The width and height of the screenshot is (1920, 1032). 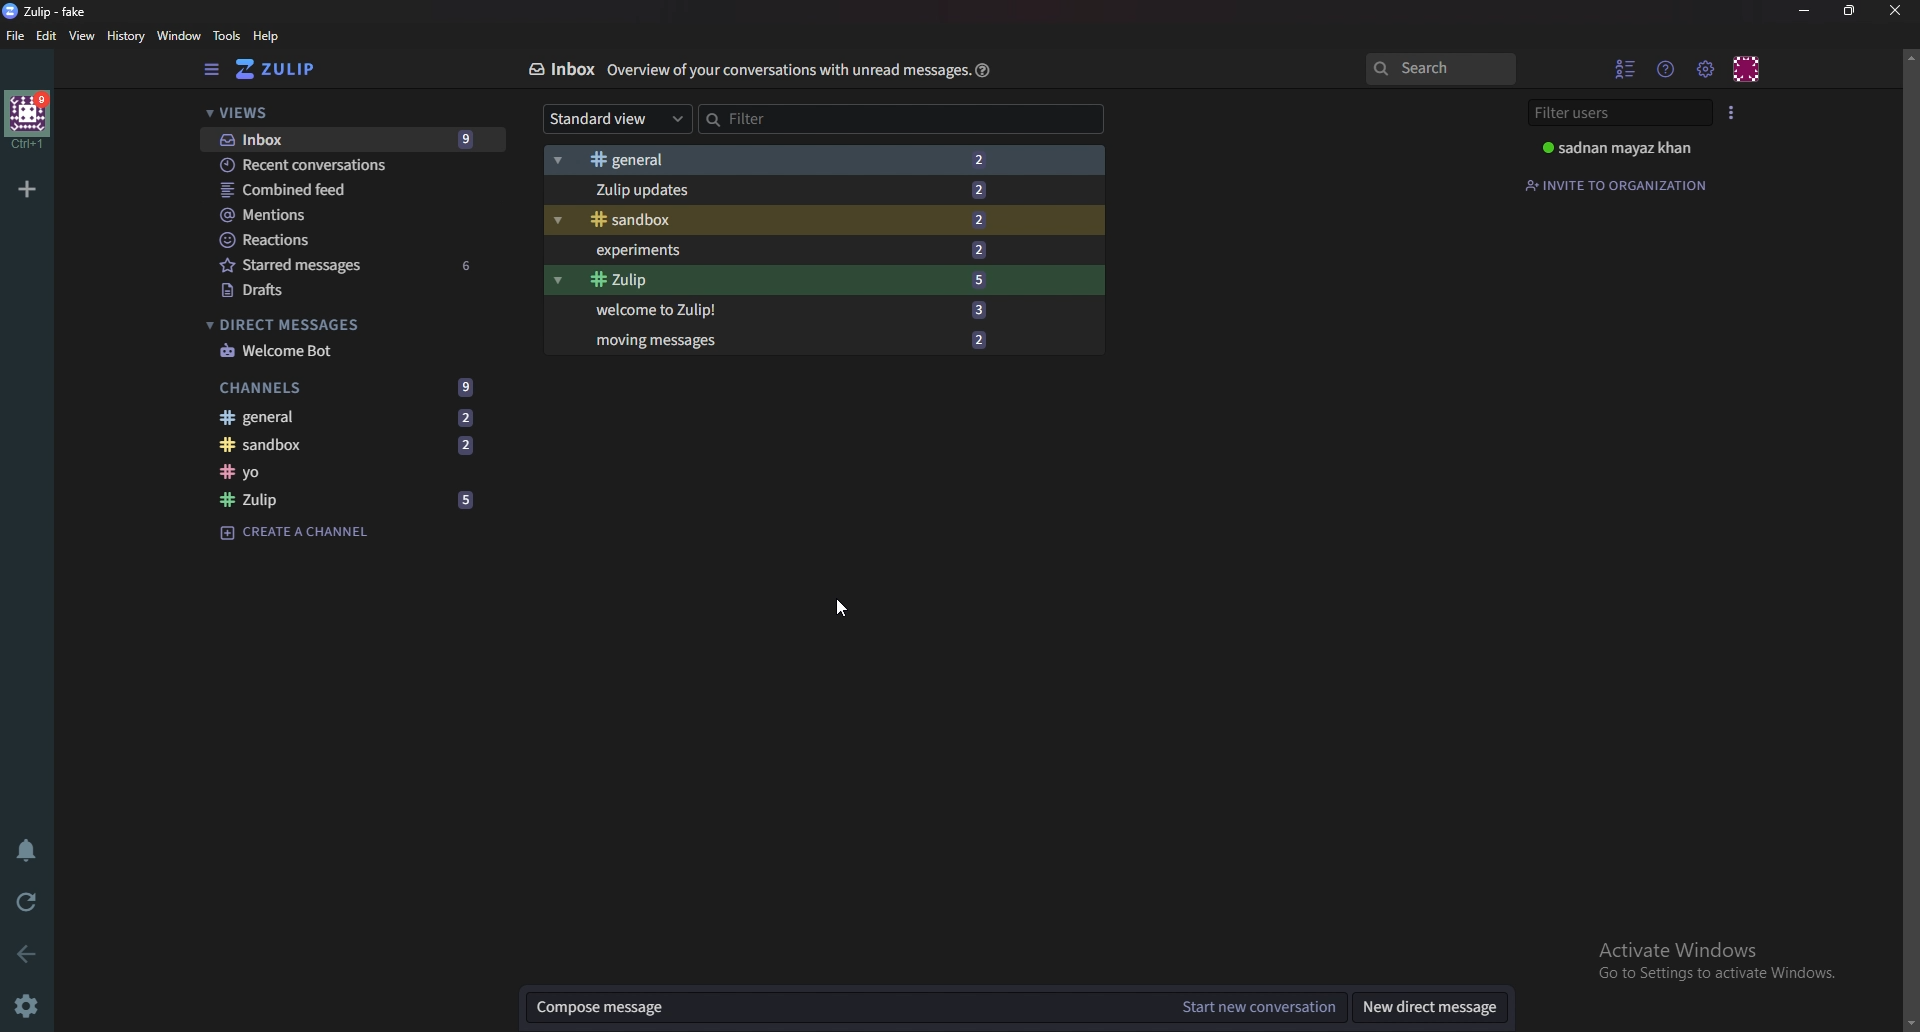 I want to click on Enable do not disturb, so click(x=24, y=854).